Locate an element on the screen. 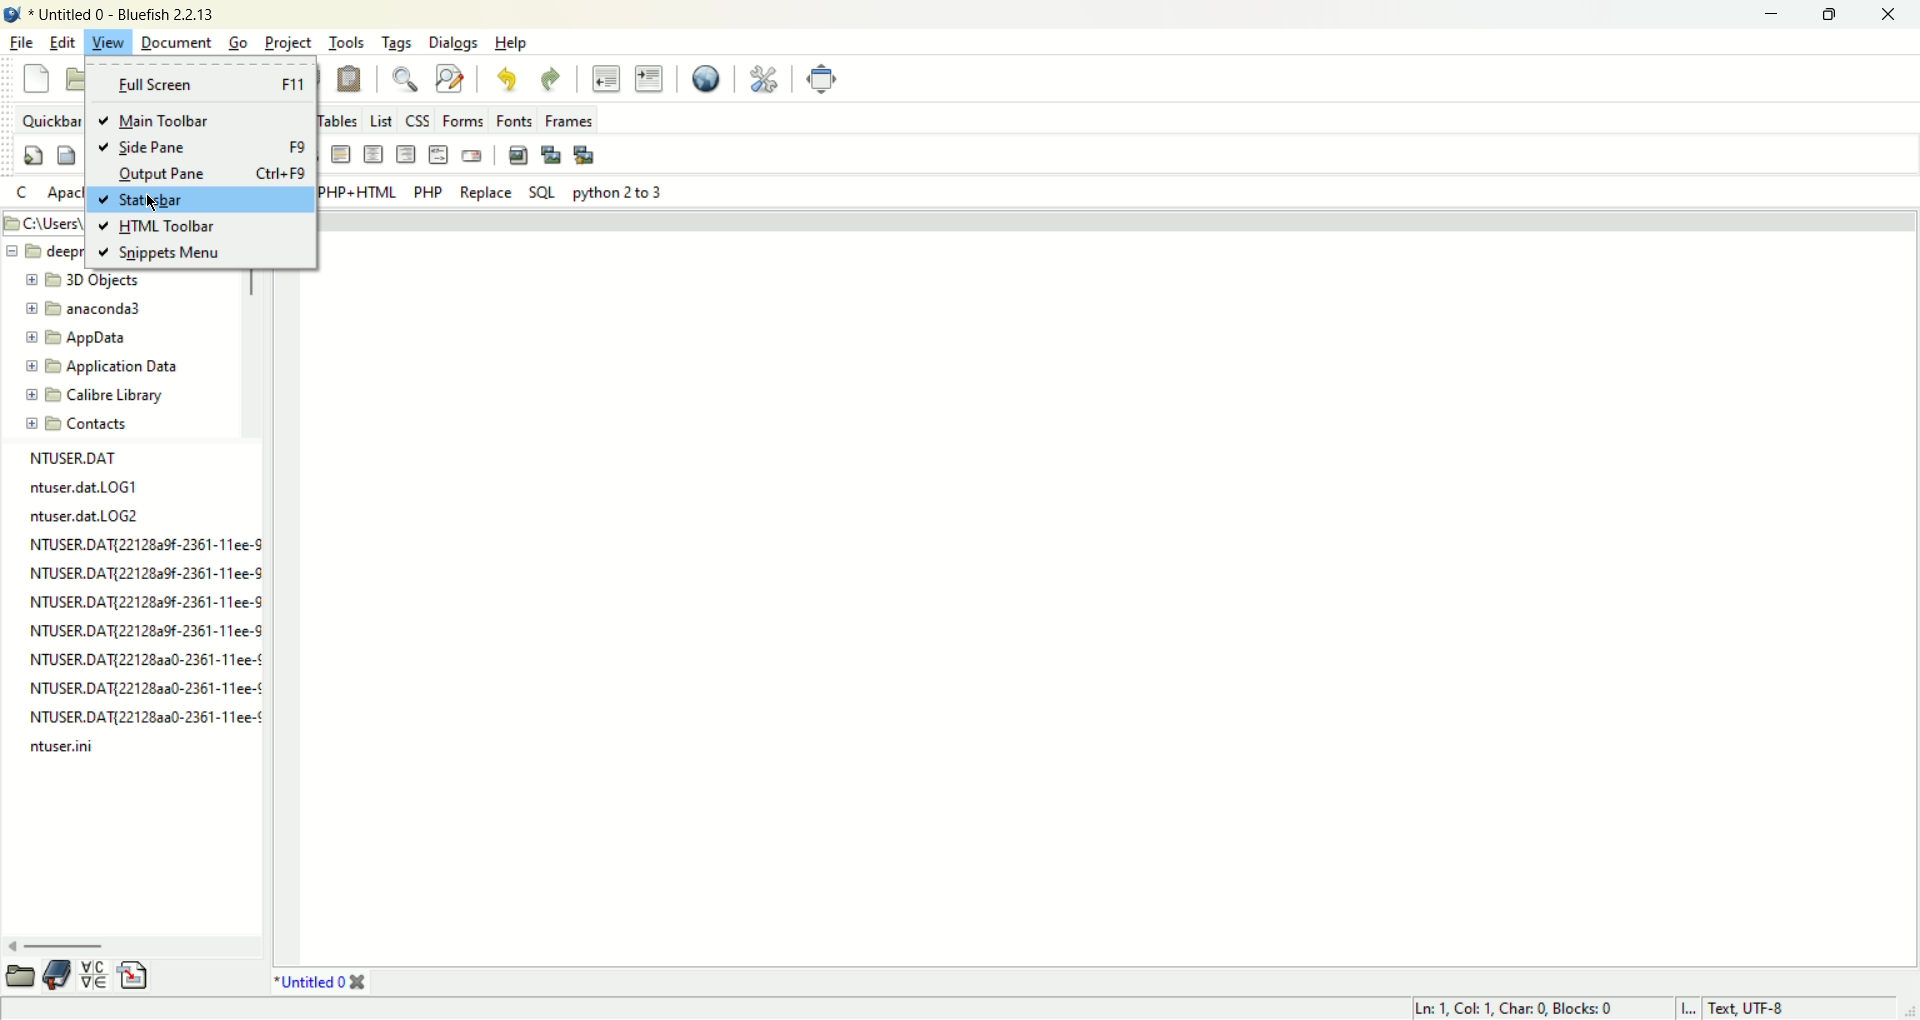 The width and height of the screenshot is (1920, 1020). tags is located at coordinates (395, 42).